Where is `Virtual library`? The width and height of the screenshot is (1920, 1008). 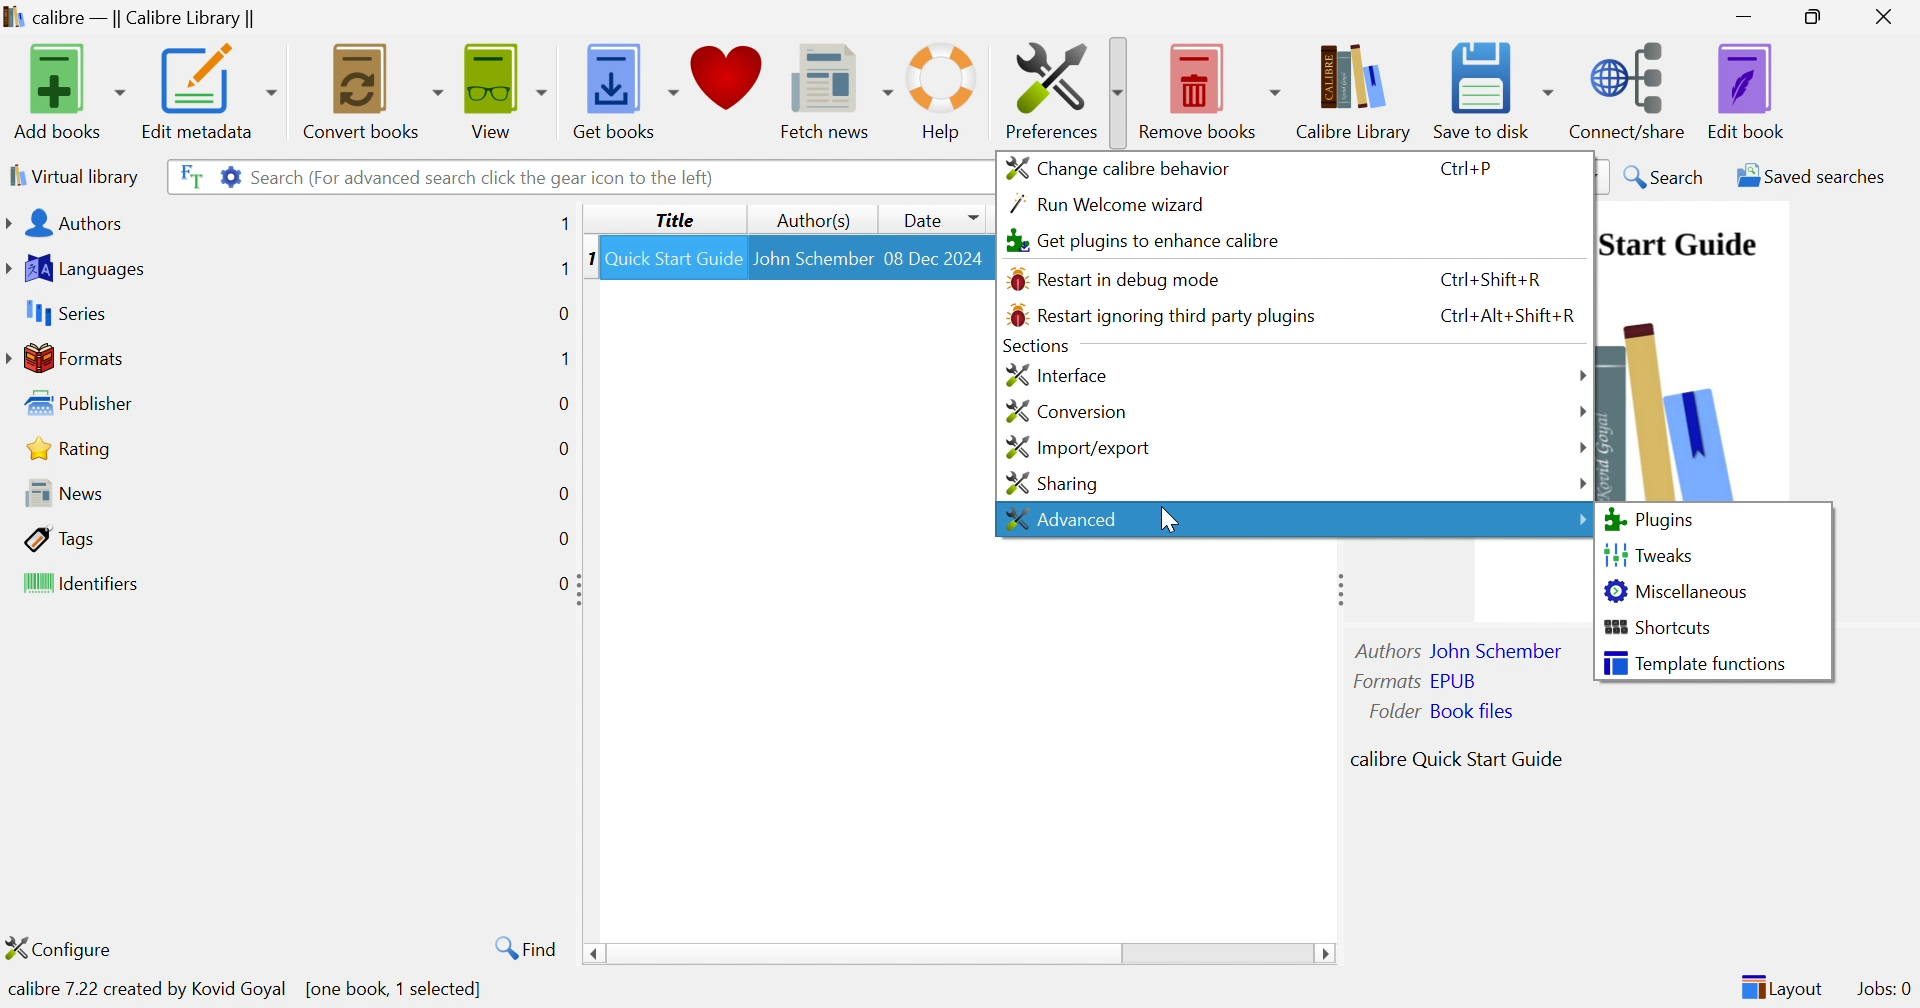 Virtual library is located at coordinates (72, 175).